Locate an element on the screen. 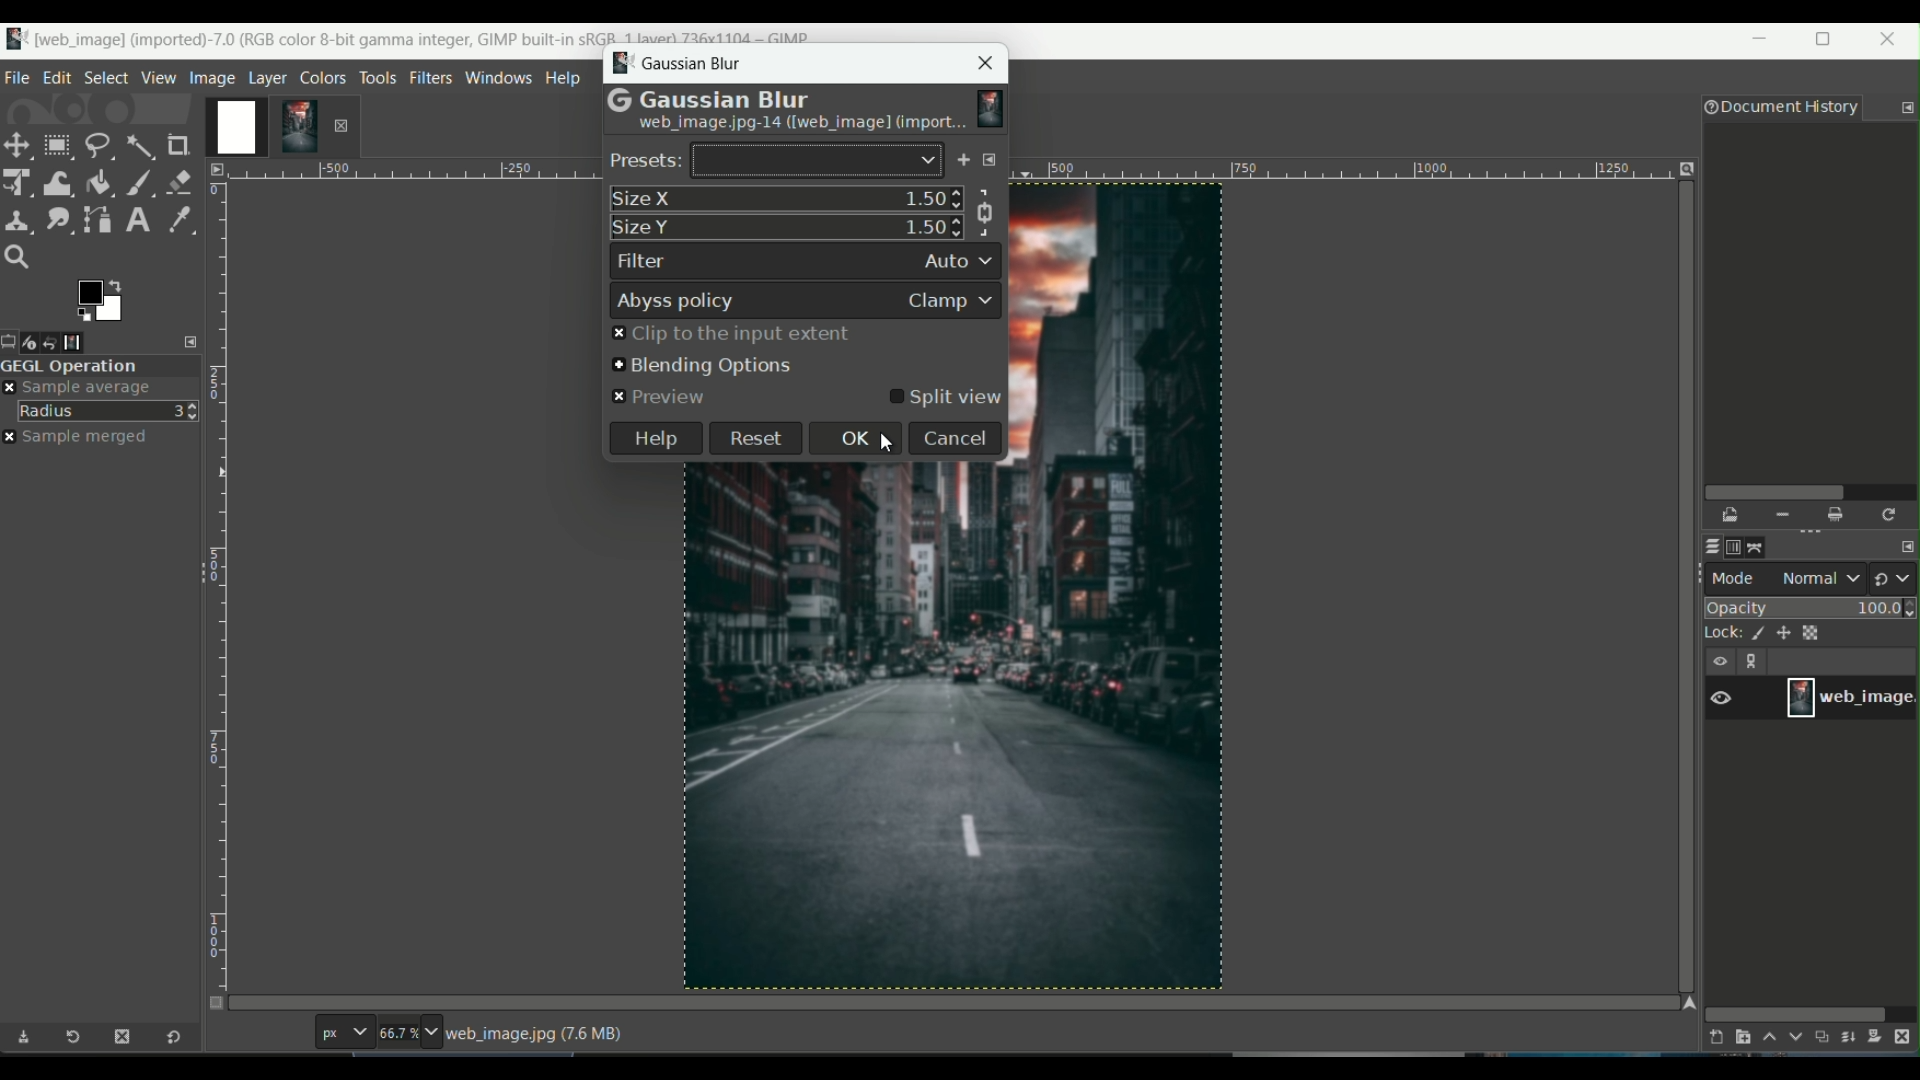 The height and width of the screenshot is (1080, 1920). measurement scale is located at coordinates (343, 1034).